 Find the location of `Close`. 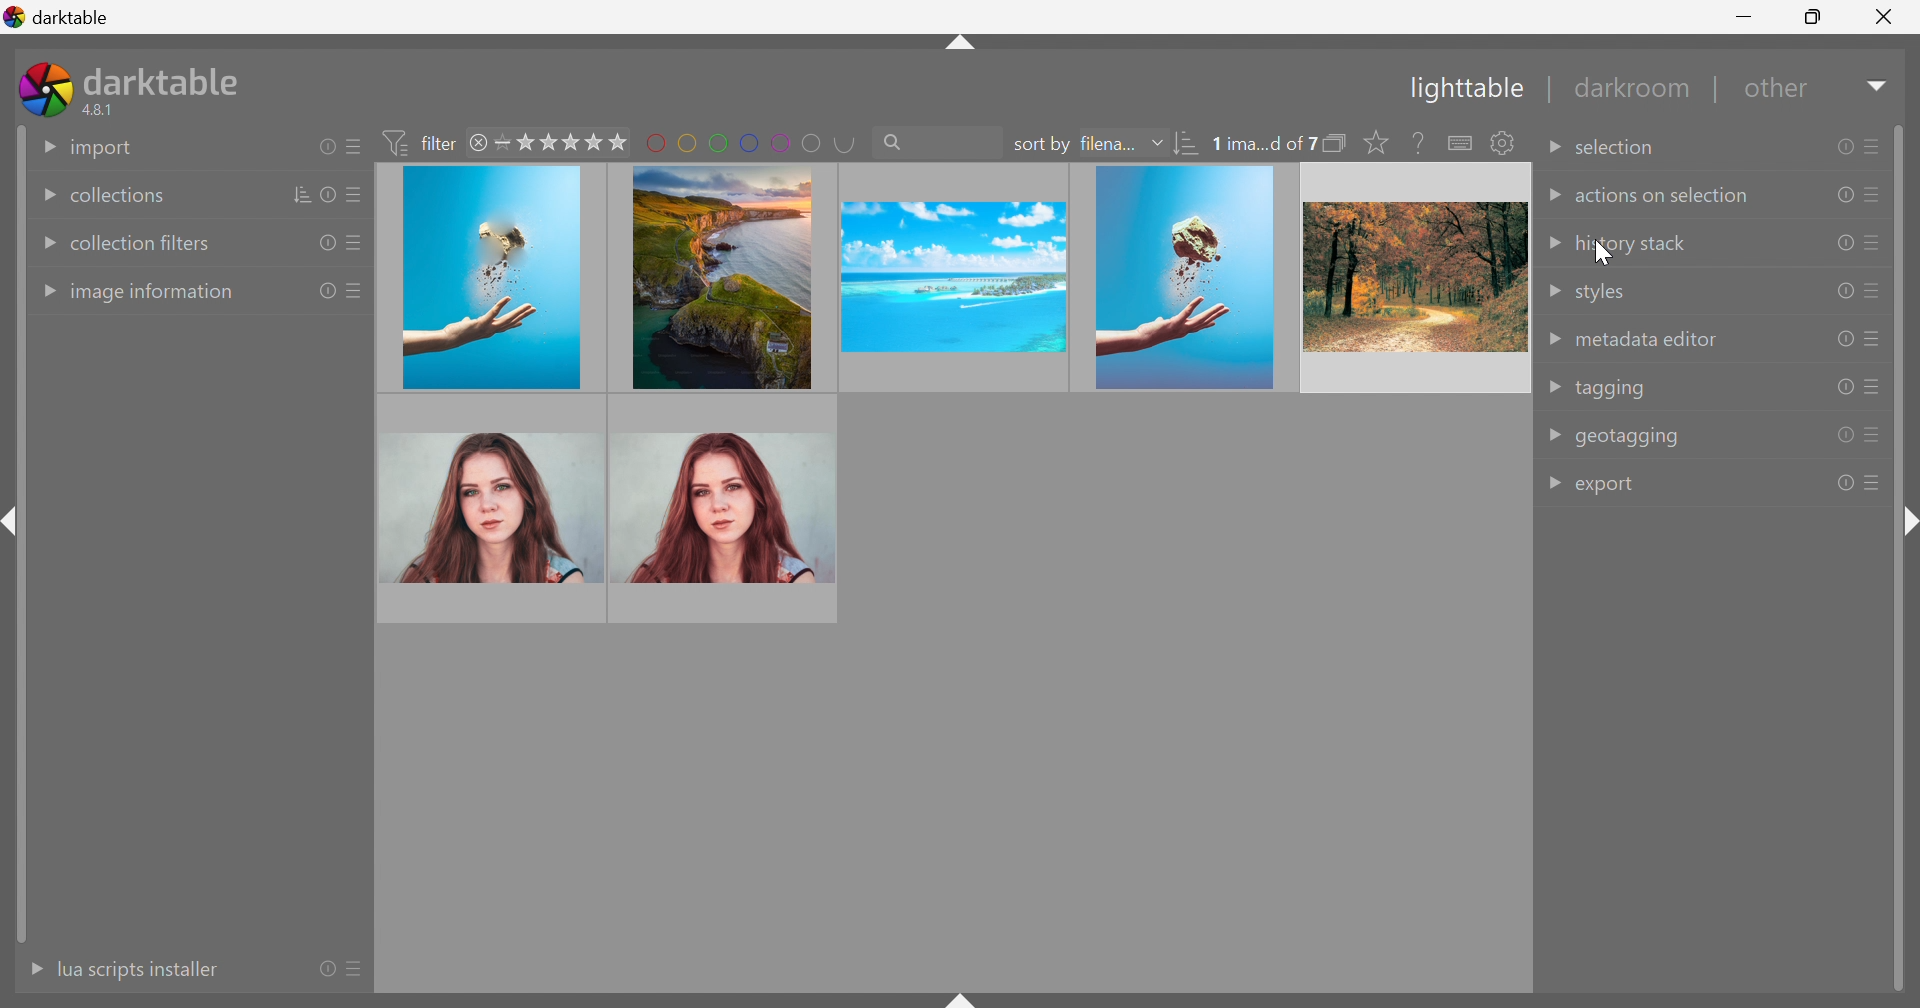

Close is located at coordinates (1885, 21).